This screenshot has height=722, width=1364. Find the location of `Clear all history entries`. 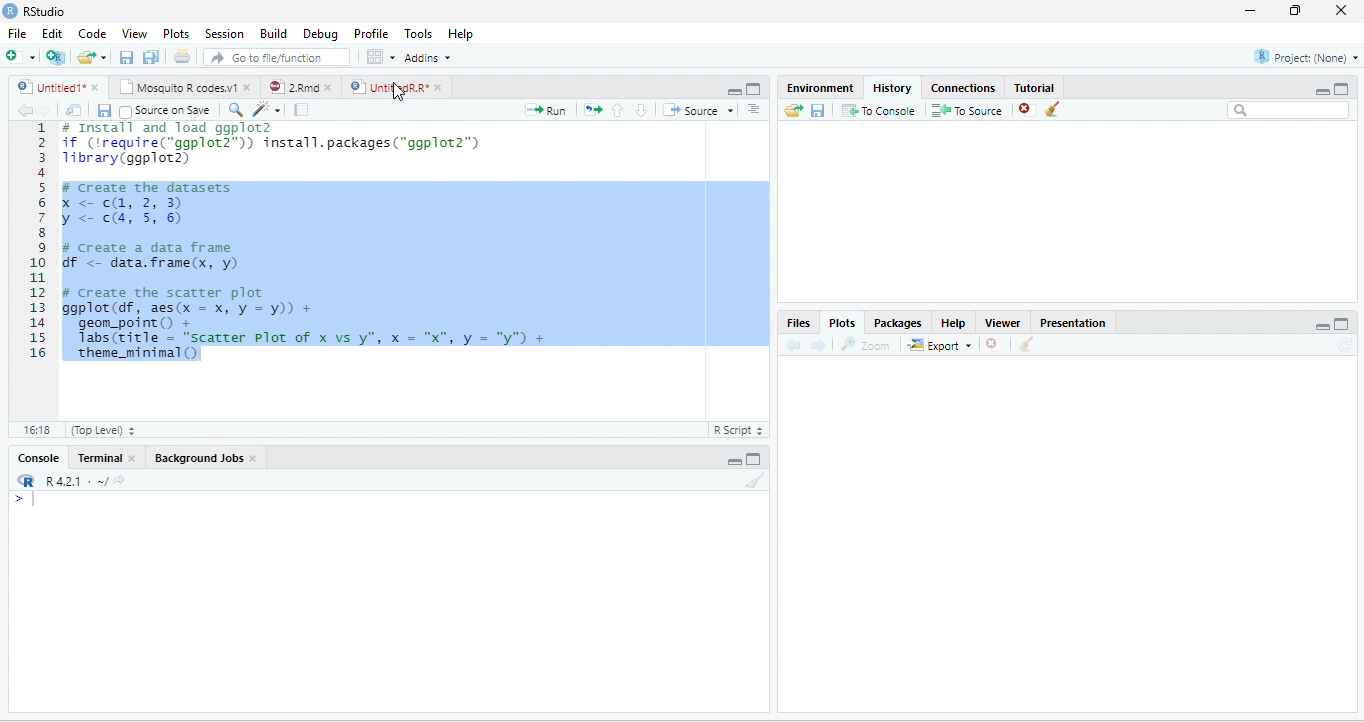

Clear all history entries is located at coordinates (1053, 109).